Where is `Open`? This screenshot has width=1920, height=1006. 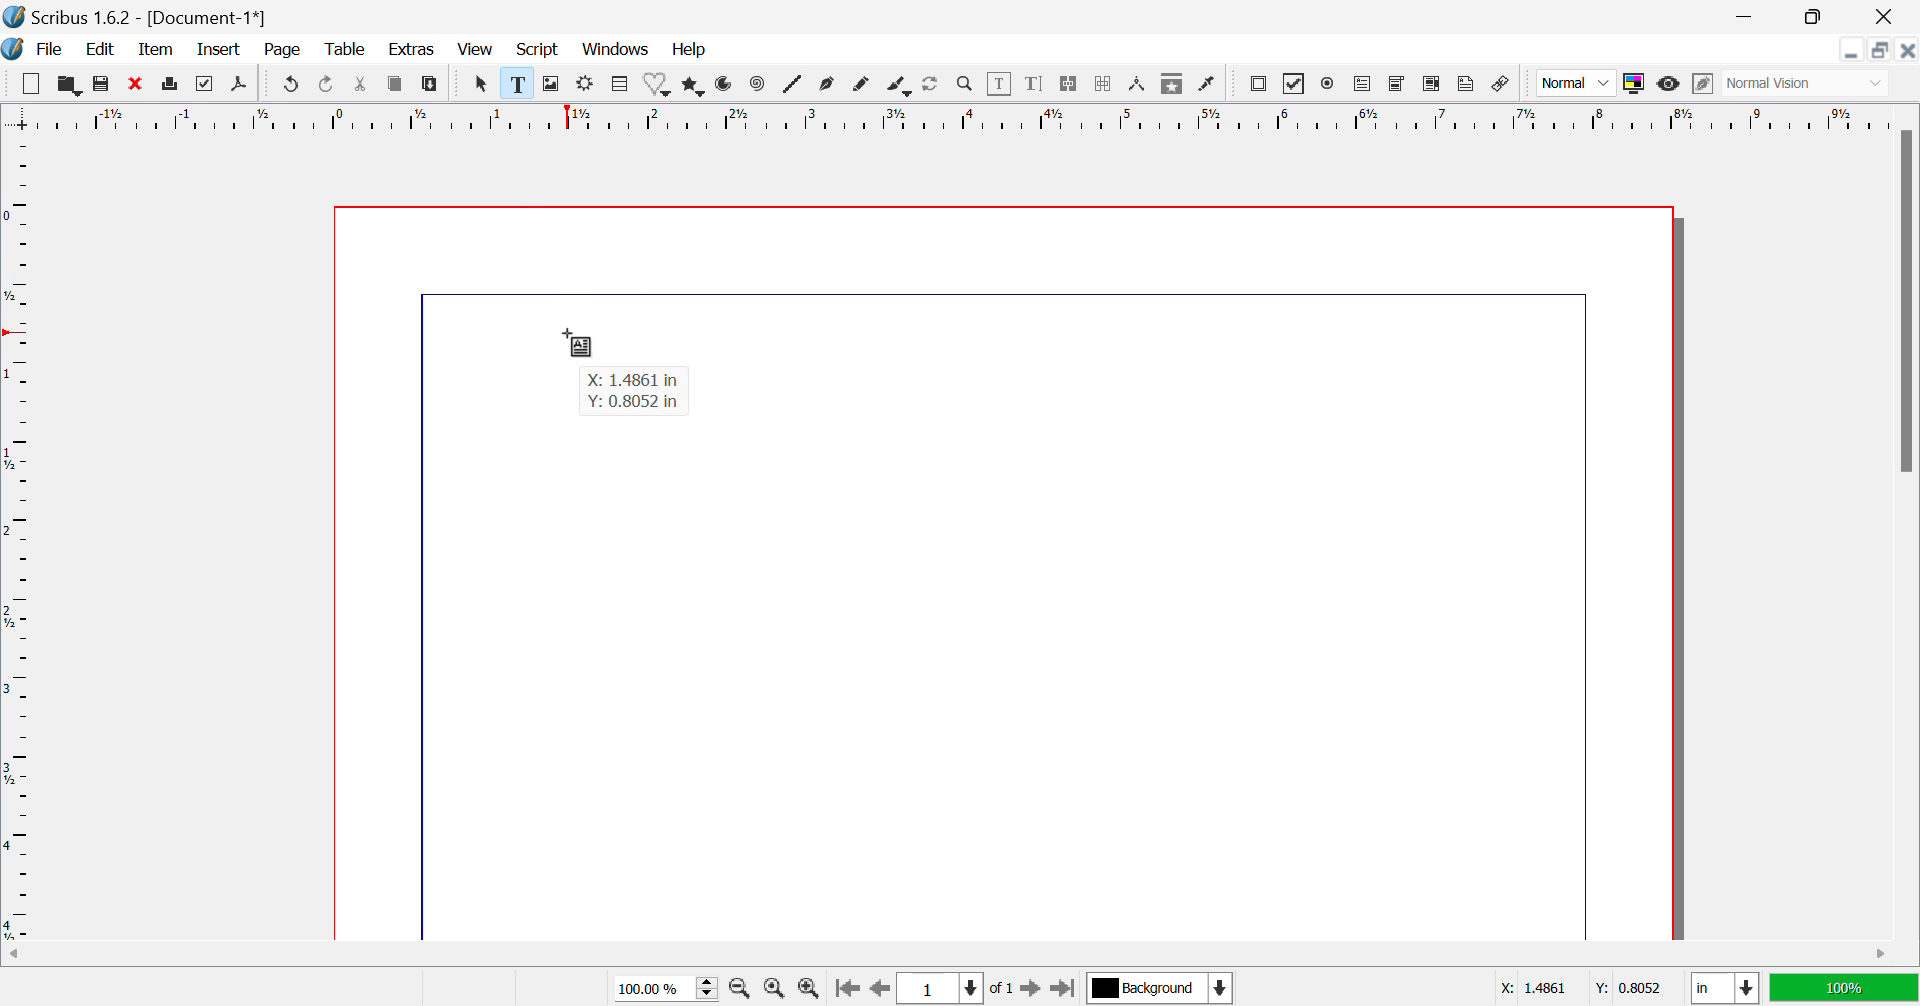
Open is located at coordinates (68, 84).